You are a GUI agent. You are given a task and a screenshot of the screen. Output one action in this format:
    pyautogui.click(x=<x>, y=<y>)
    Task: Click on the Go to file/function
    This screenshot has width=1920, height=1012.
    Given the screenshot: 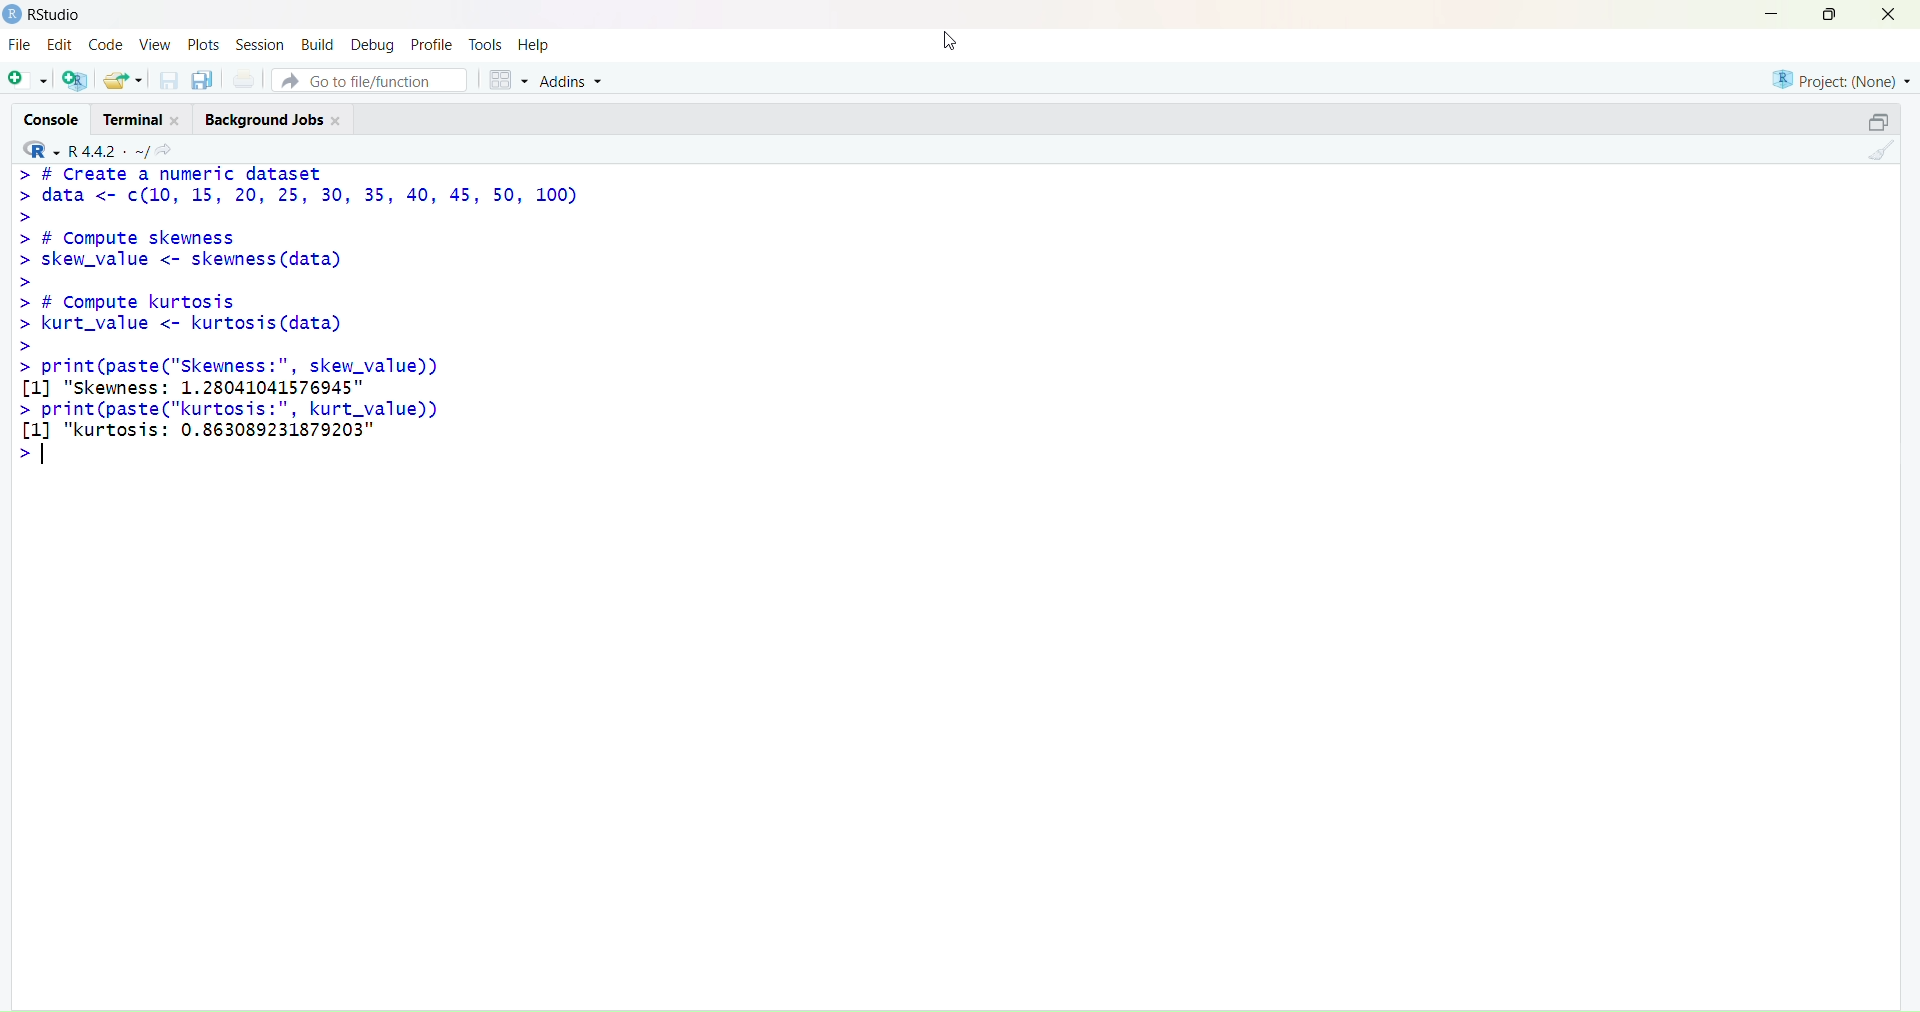 What is the action you would take?
    pyautogui.click(x=372, y=79)
    